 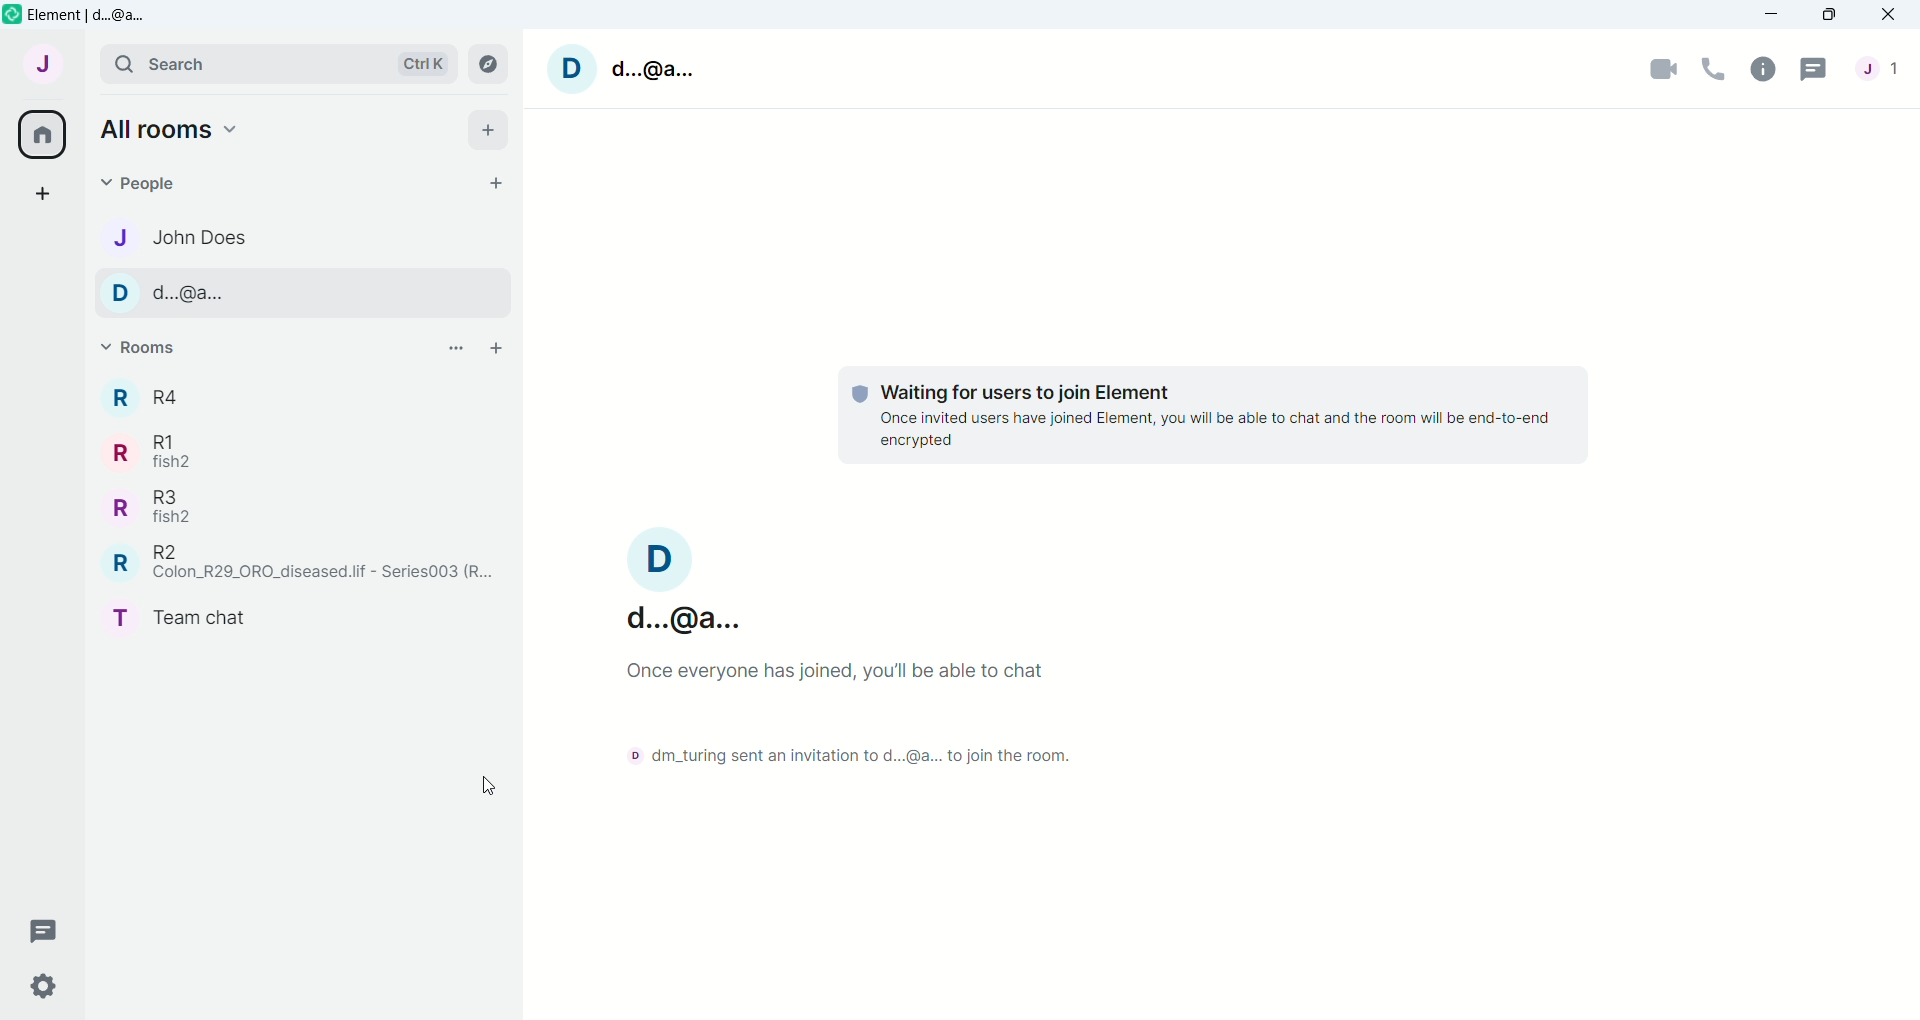 What do you see at coordinates (161, 450) in the screenshot?
I see `R R1 fish2` at bounding box center [161, 450].